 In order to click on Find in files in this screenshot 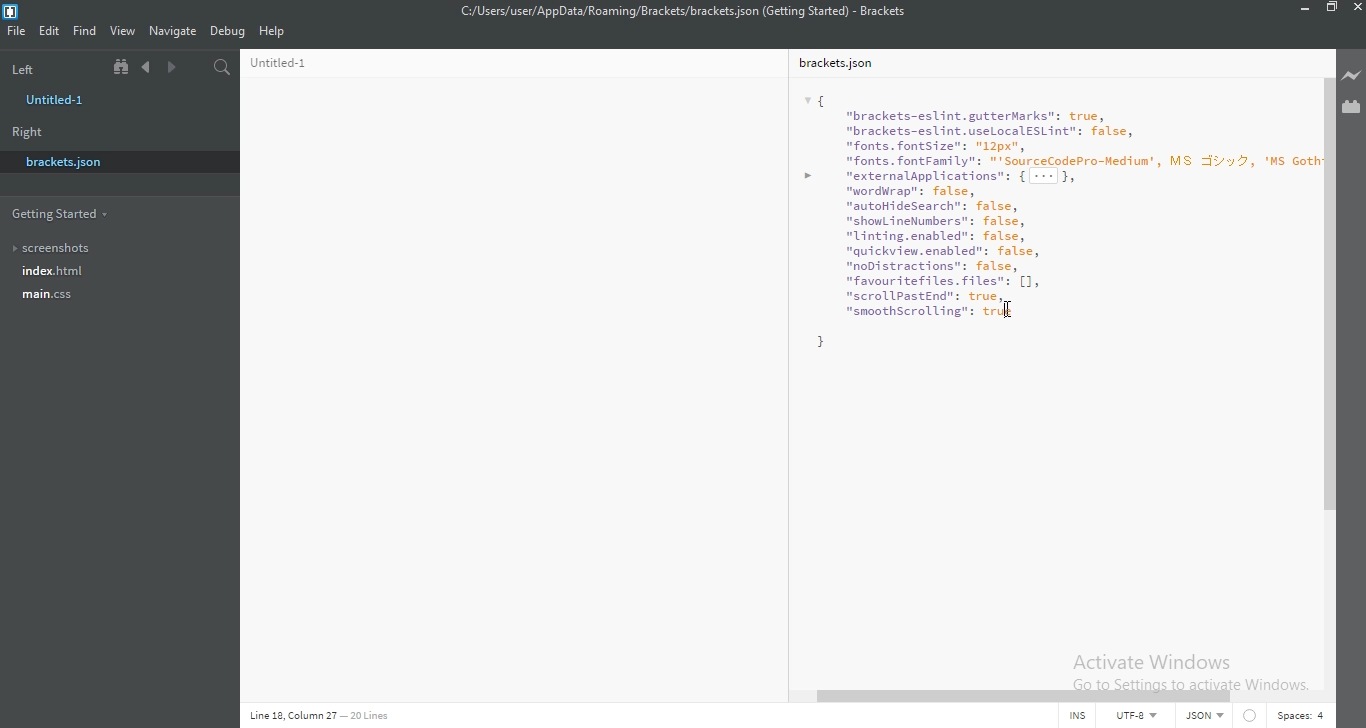, I will do `click(223, 65)`.